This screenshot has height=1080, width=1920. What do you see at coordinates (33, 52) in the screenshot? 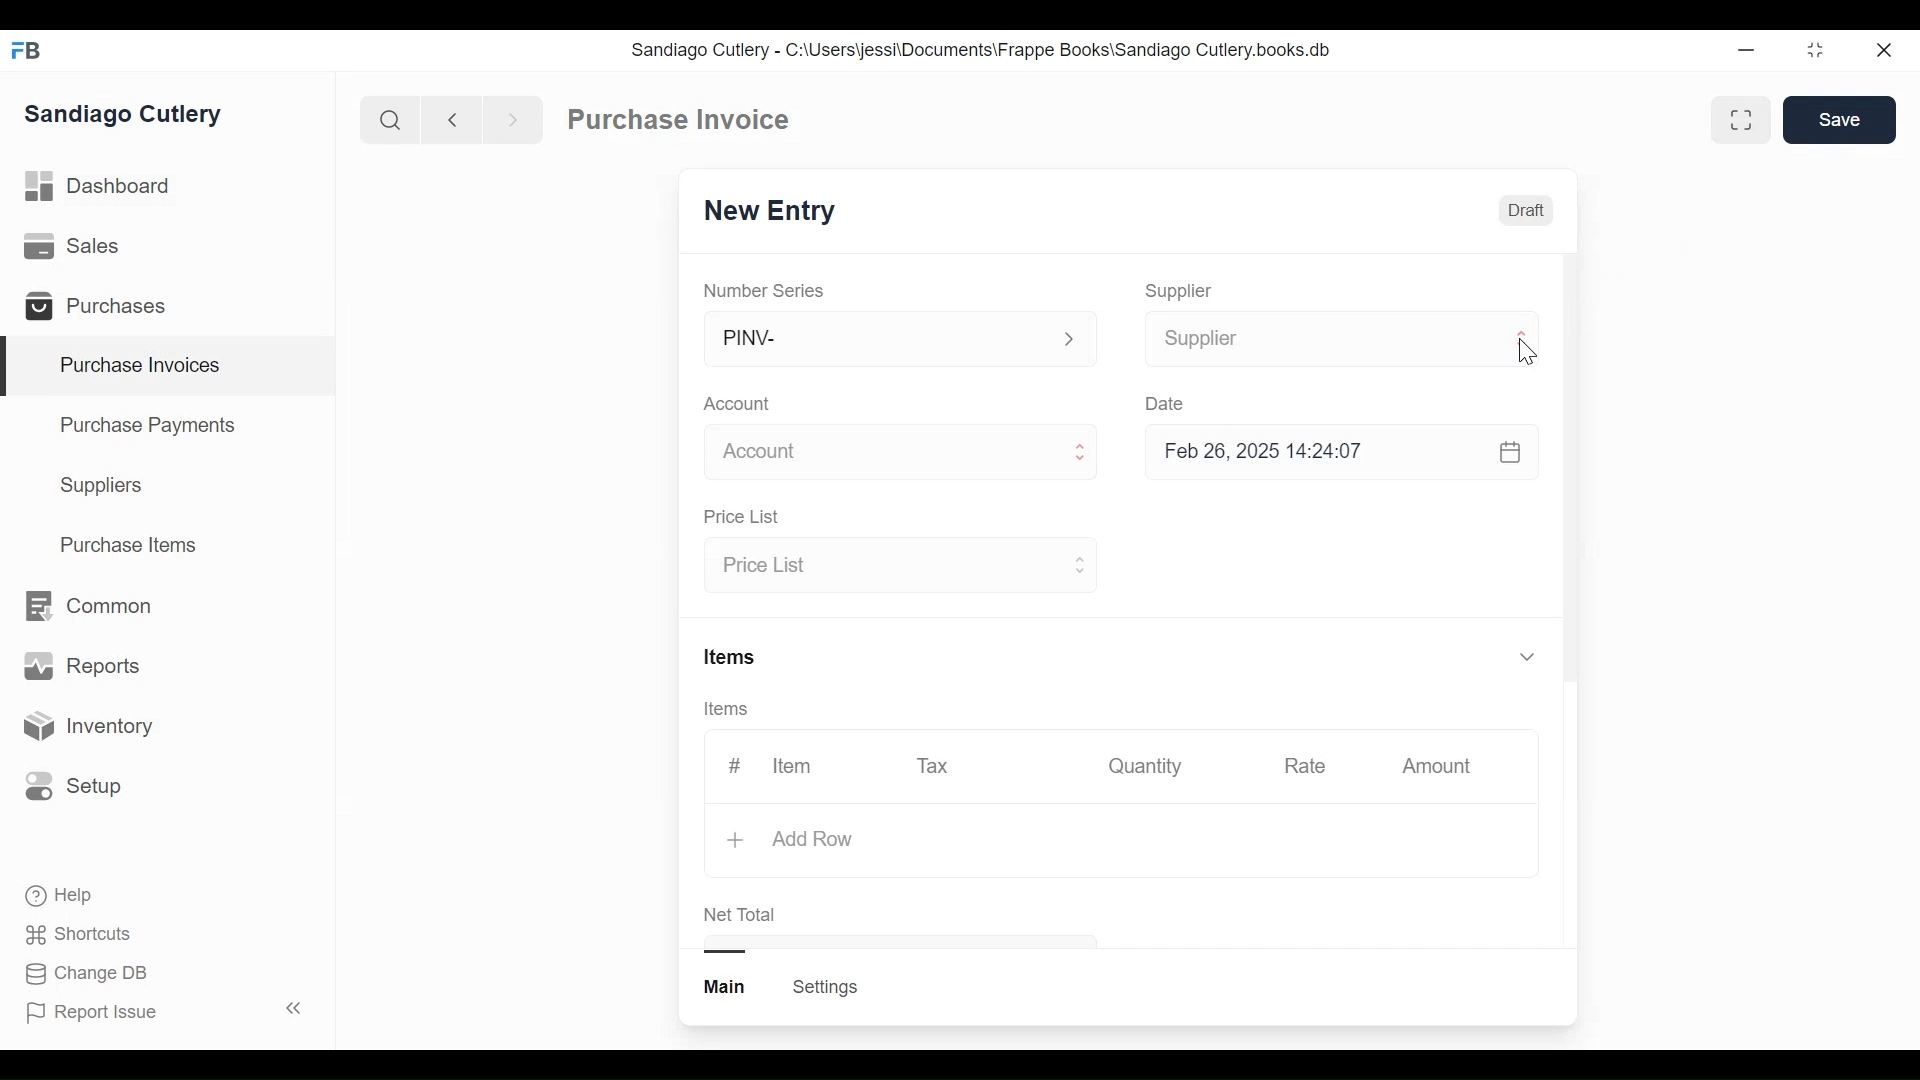
I see `Frappe Books Desktop icon` at bounding box center [33, 52].